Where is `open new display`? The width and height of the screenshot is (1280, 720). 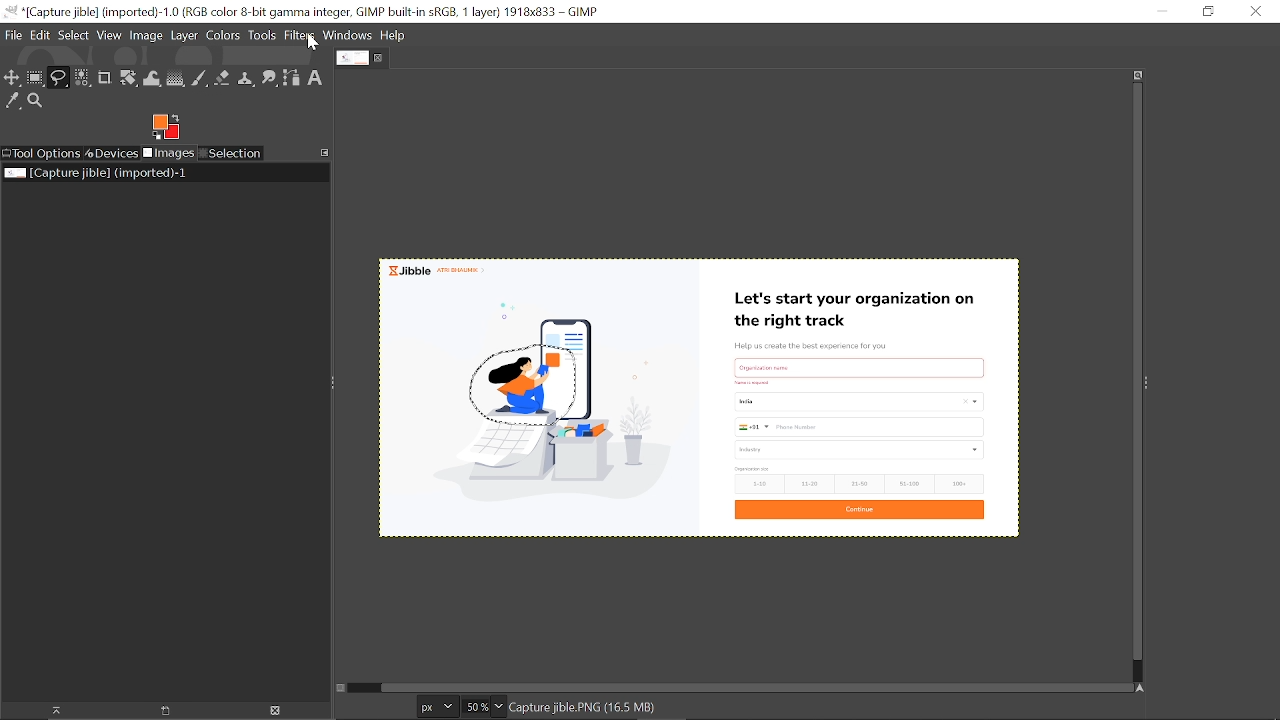 open new display is located at coordinates (158, 711).